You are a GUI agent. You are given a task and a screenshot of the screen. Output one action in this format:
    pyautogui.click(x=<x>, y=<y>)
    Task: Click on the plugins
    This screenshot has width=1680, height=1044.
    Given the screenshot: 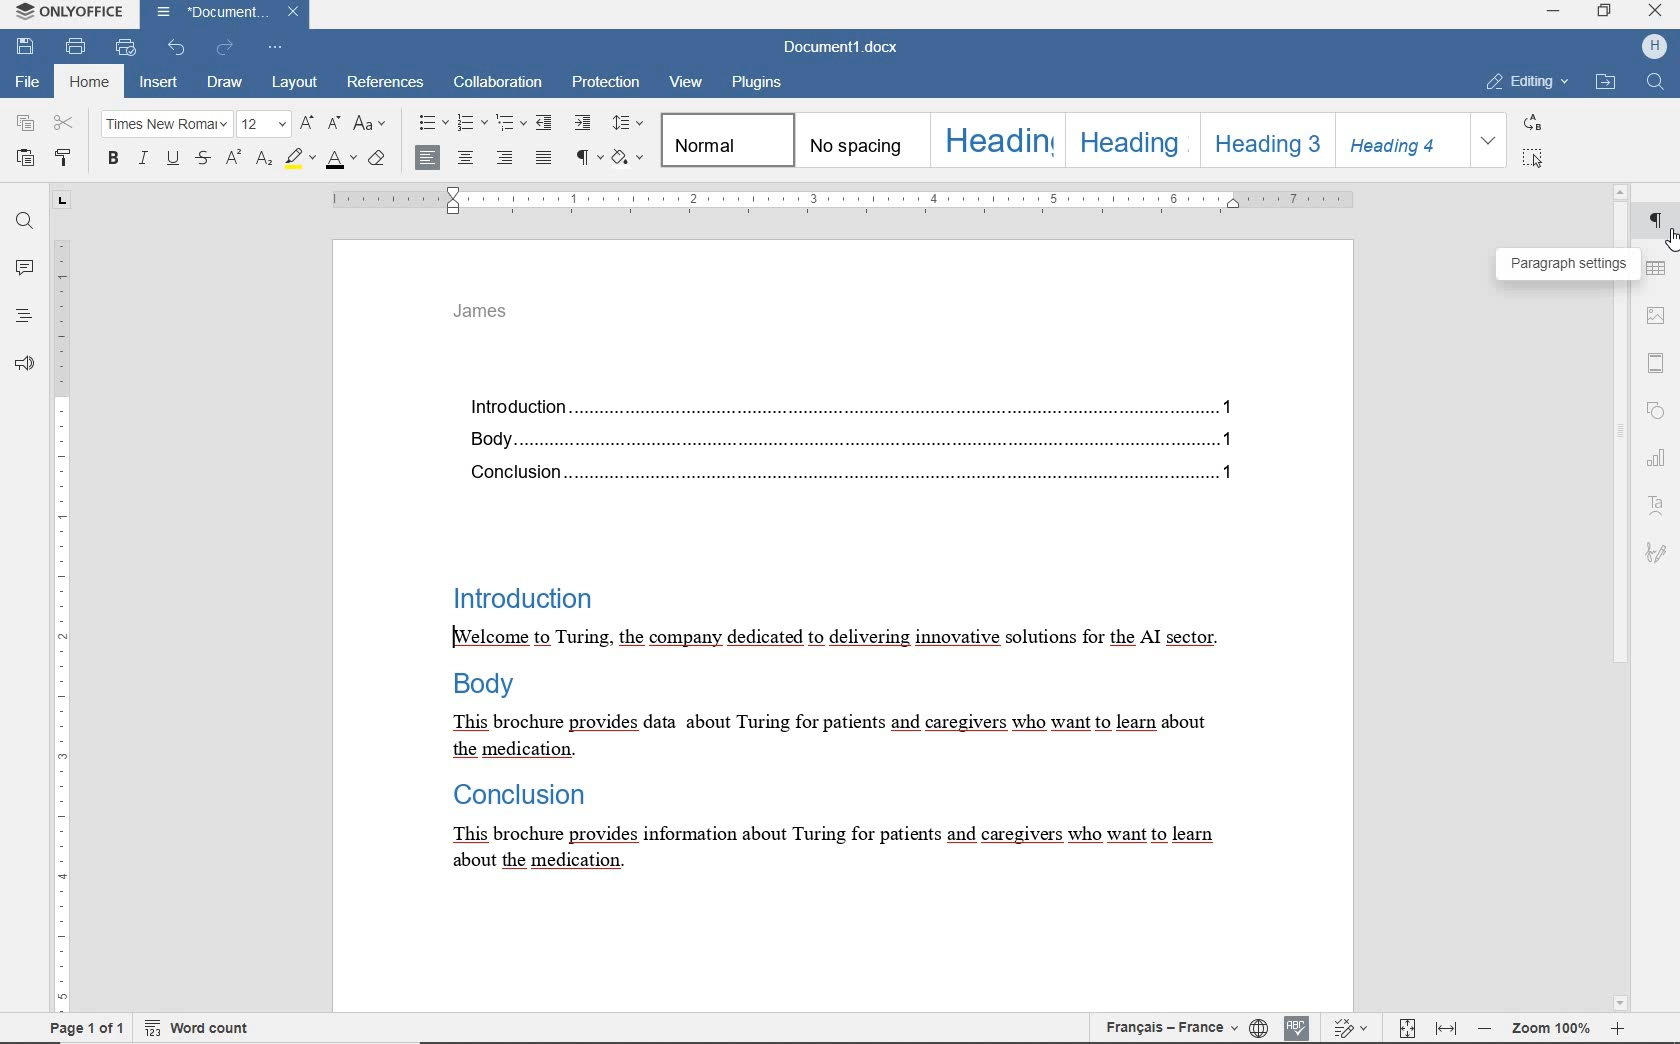 What is the action you would take?
    pyautogui.click(x=758, y=84)
    